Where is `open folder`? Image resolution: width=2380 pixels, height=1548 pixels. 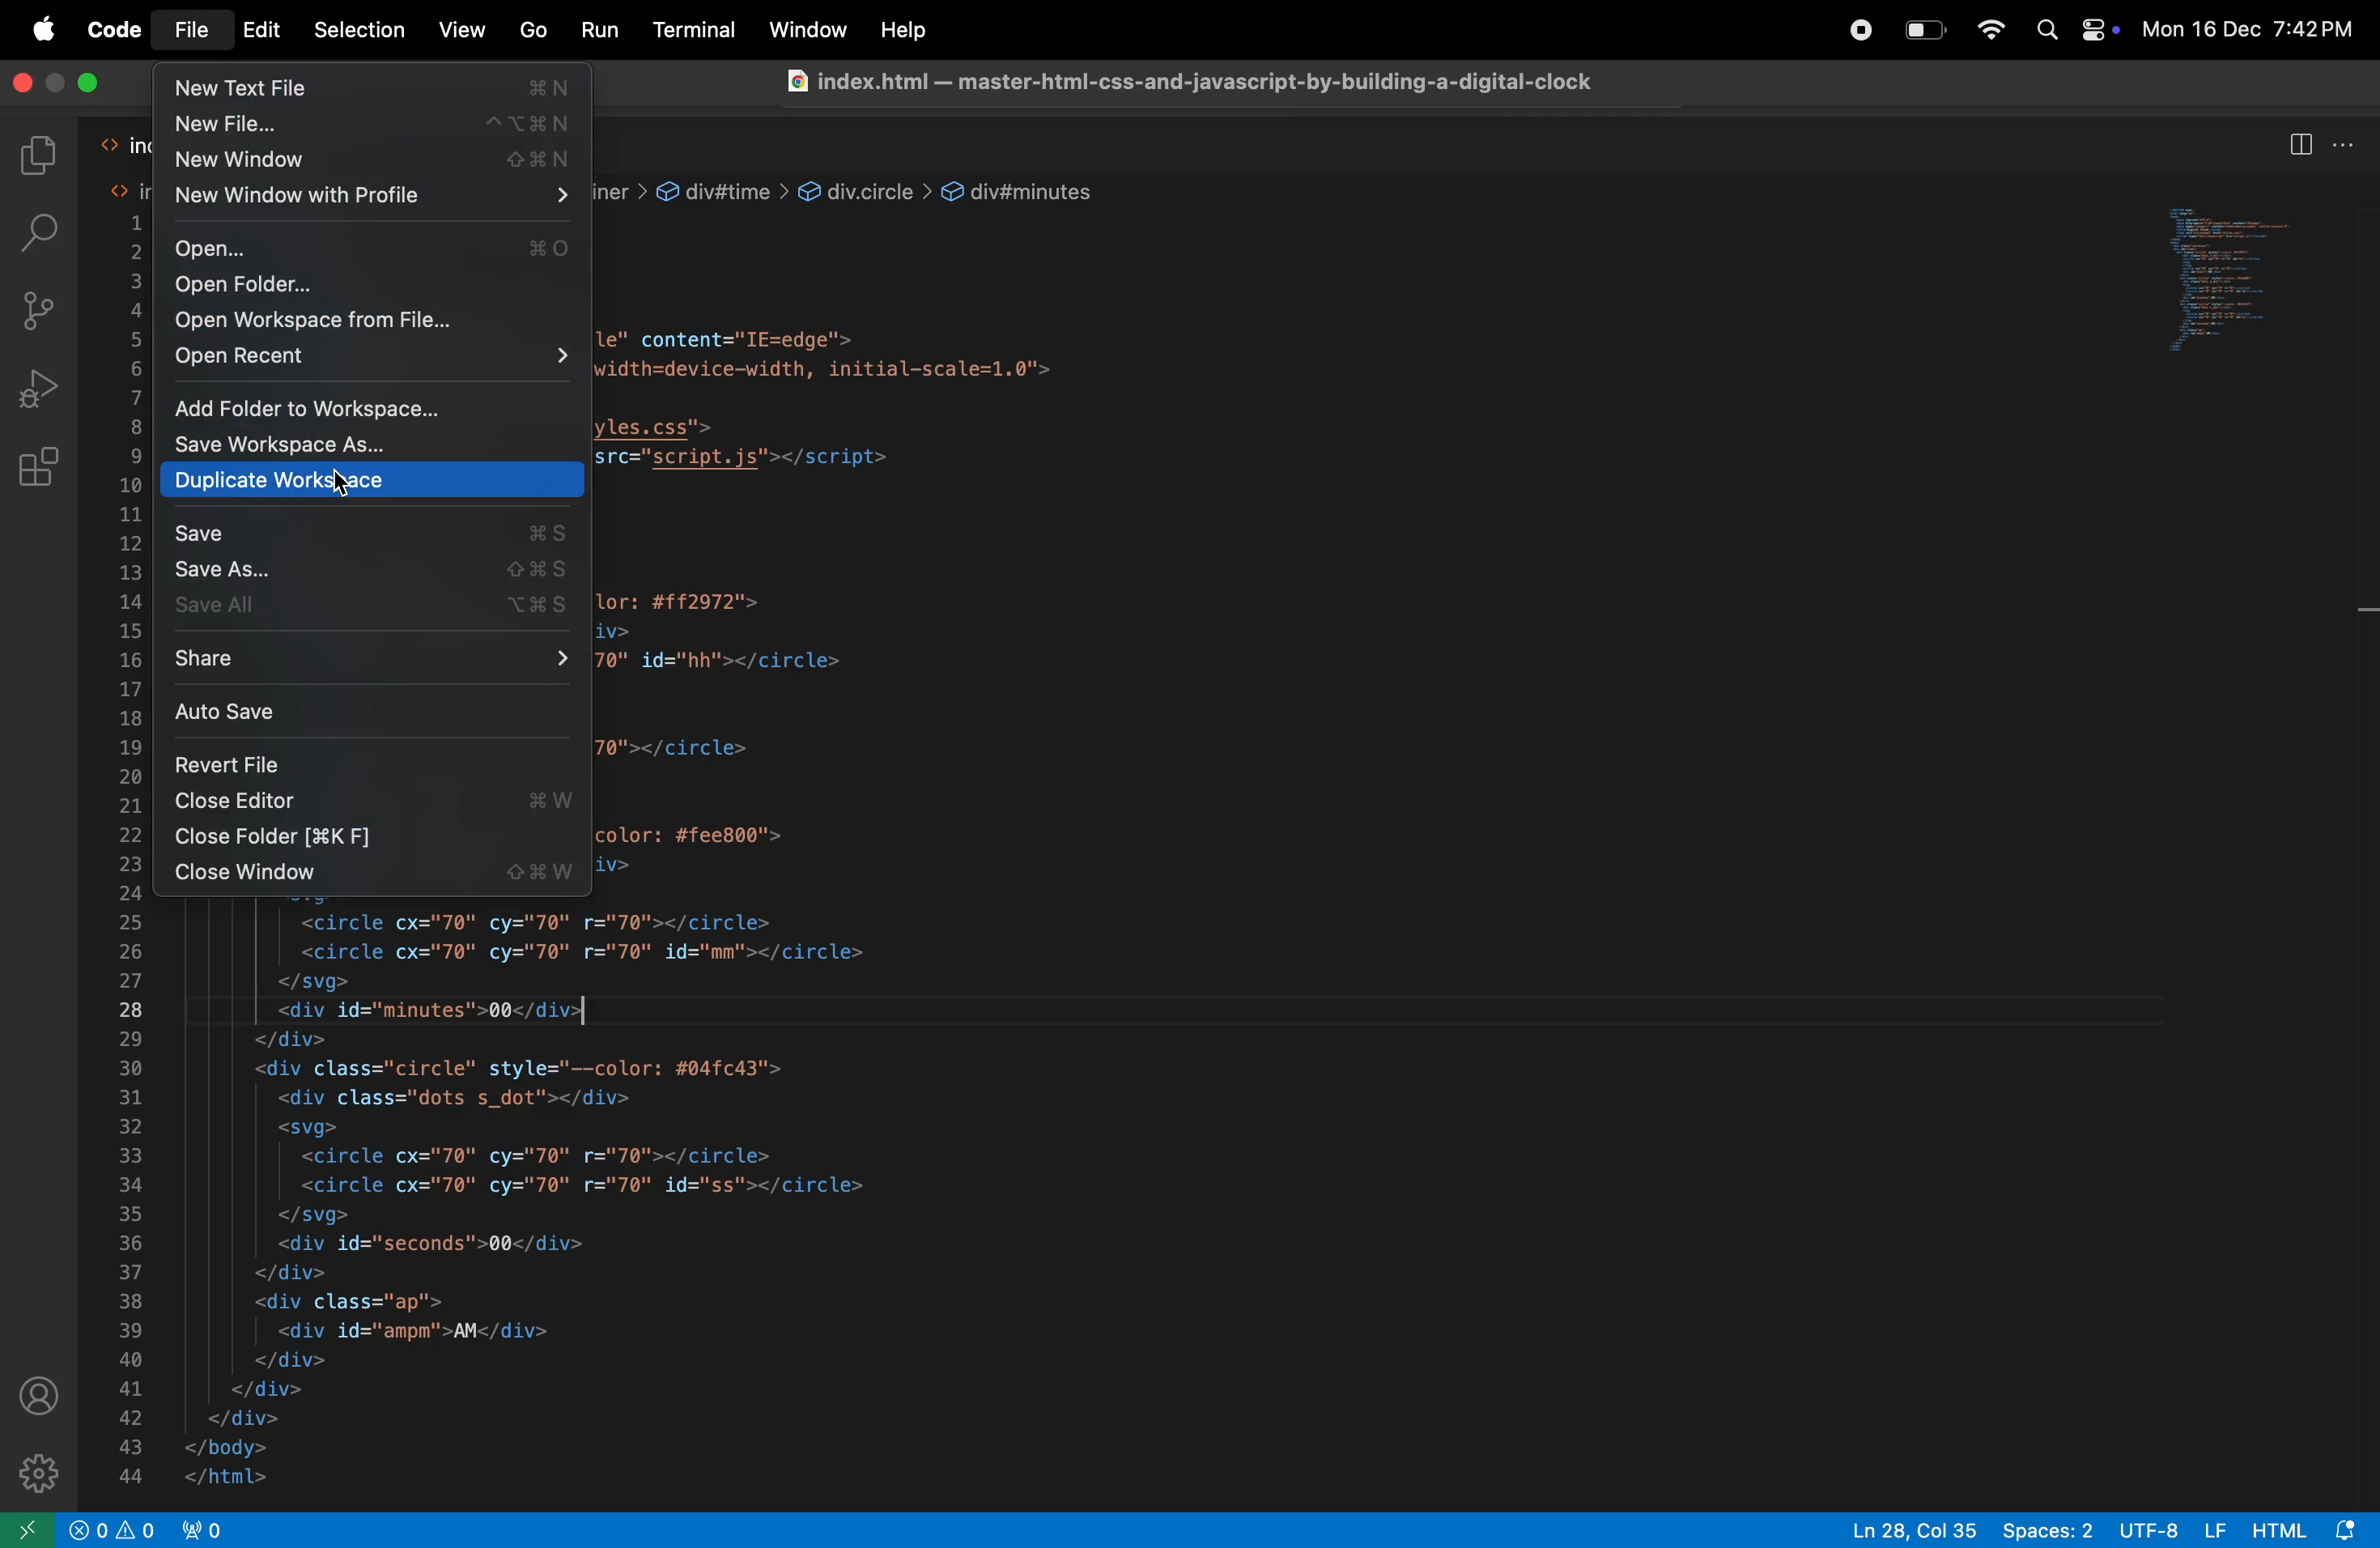
open folder is located at coordinates (368, 285).